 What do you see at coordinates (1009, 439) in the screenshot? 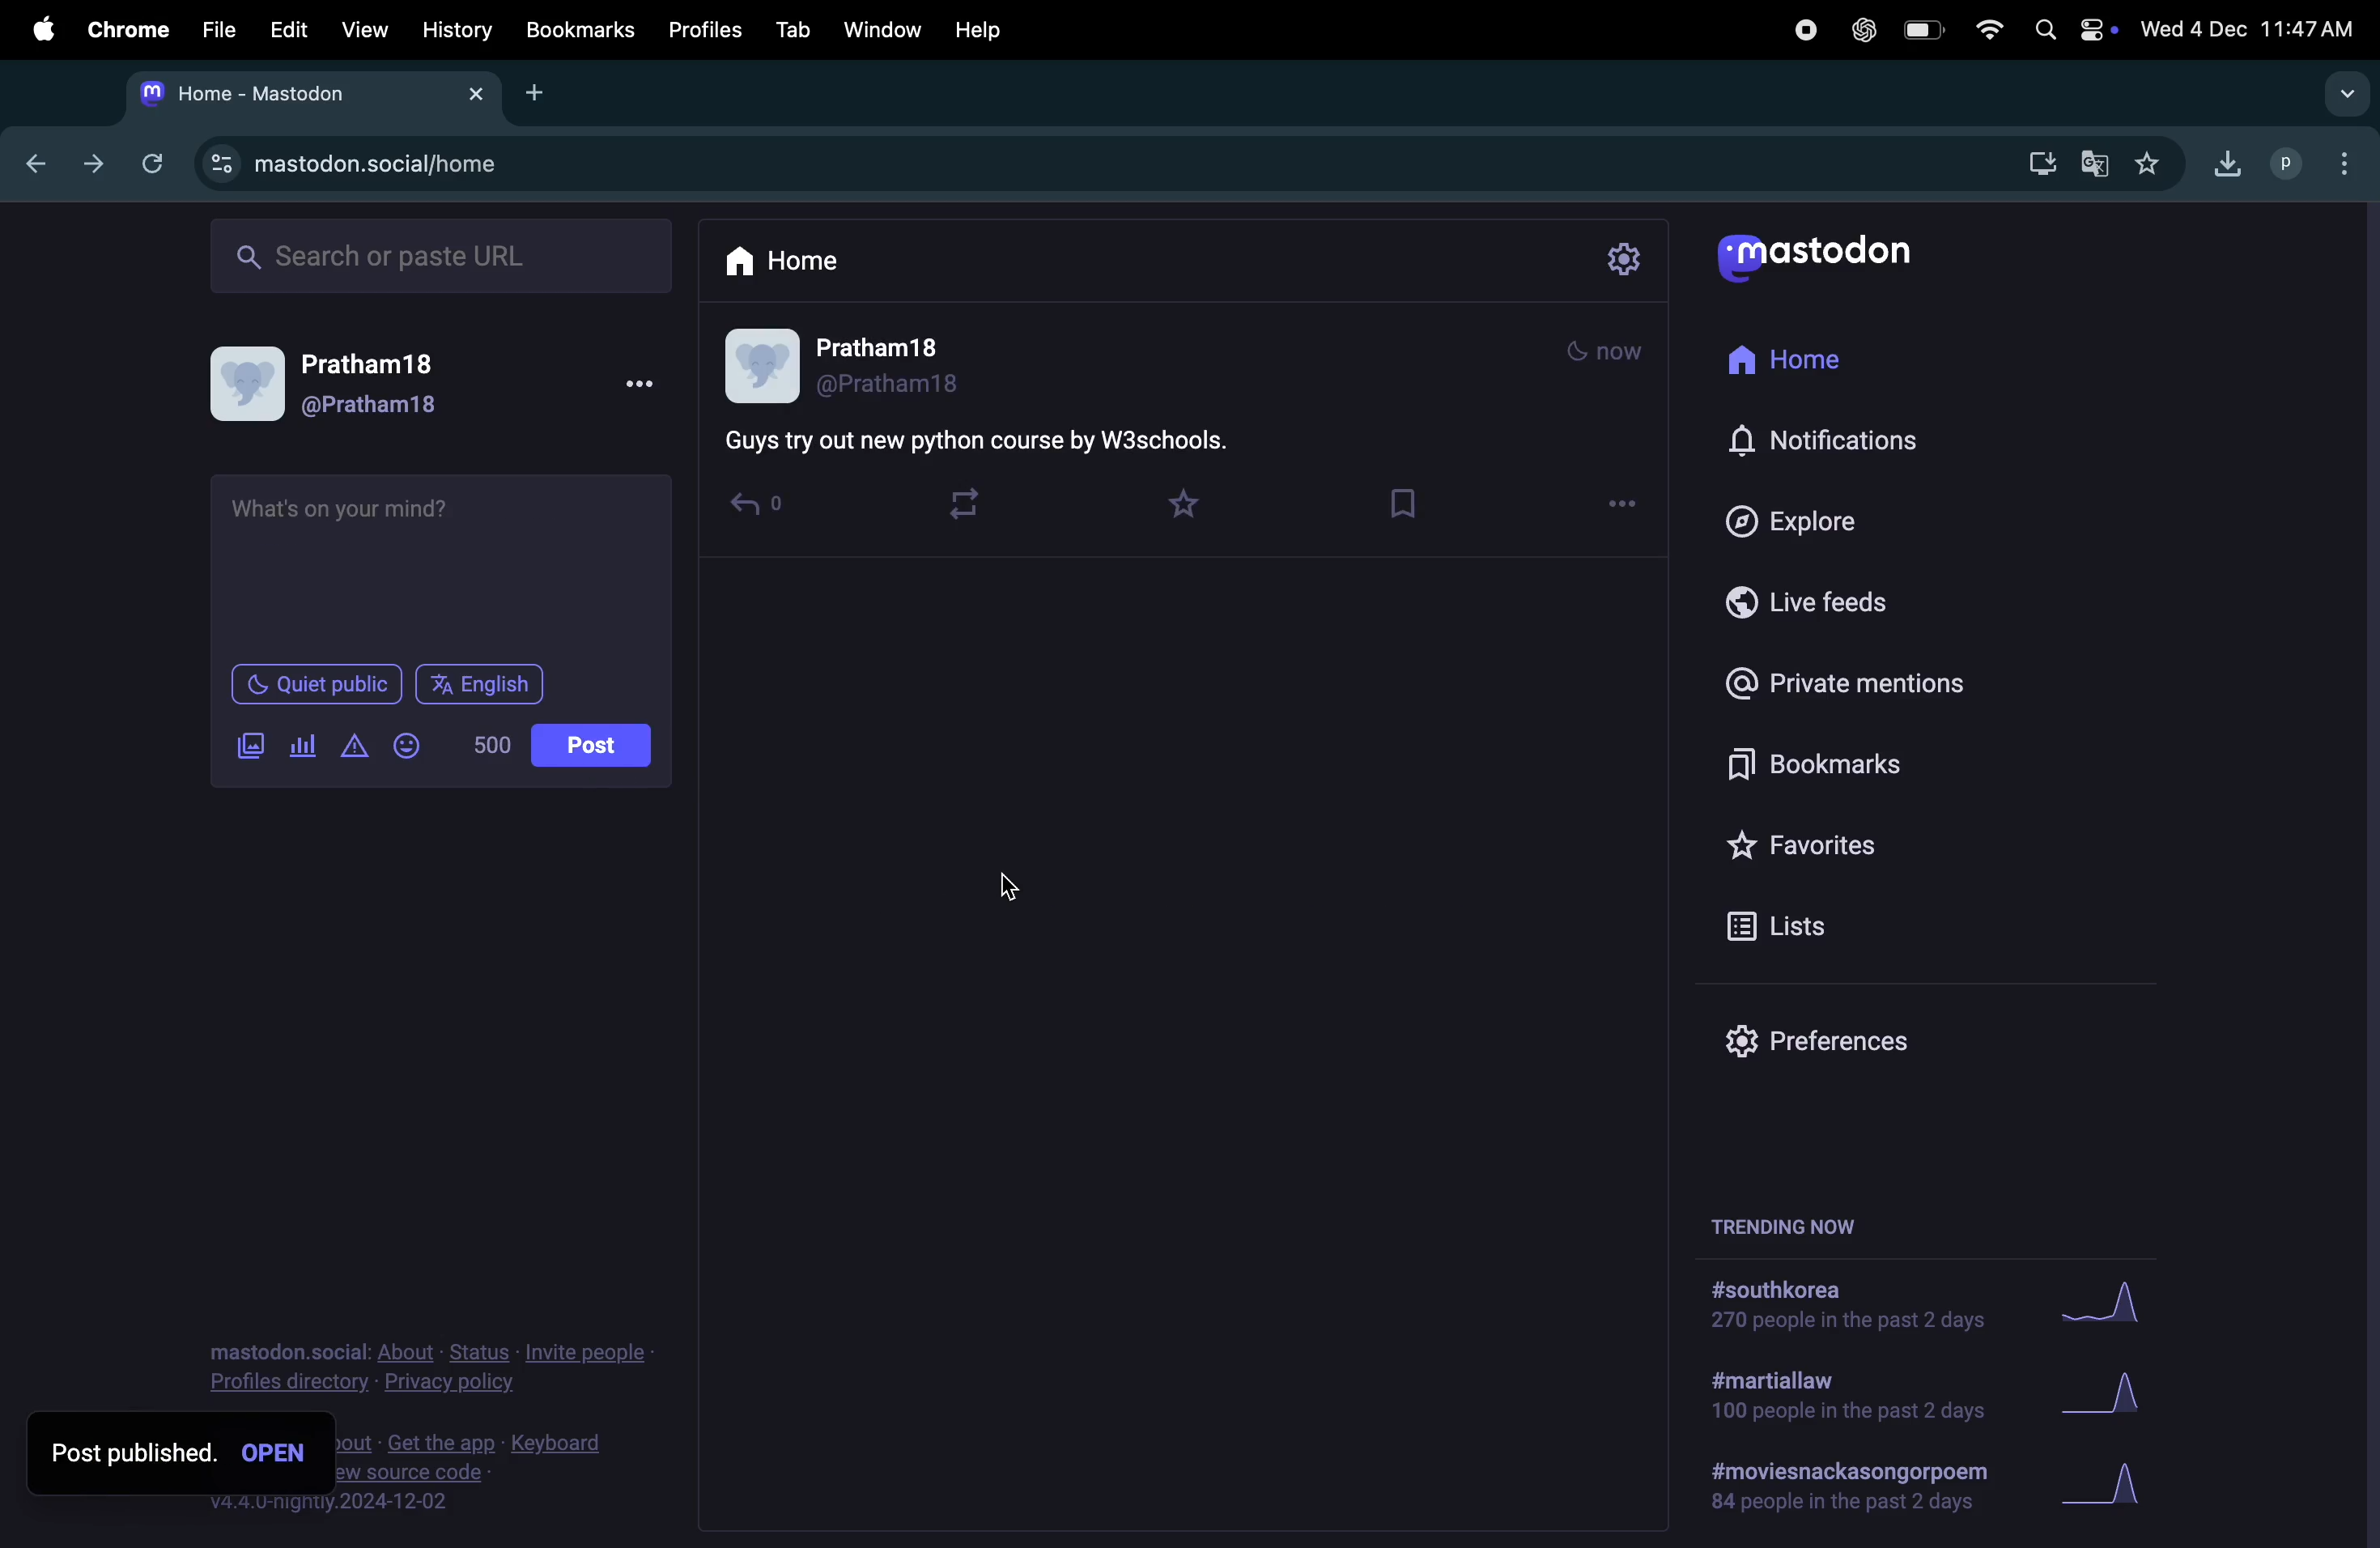
I see `text box` at bounding box center [1009, 439].